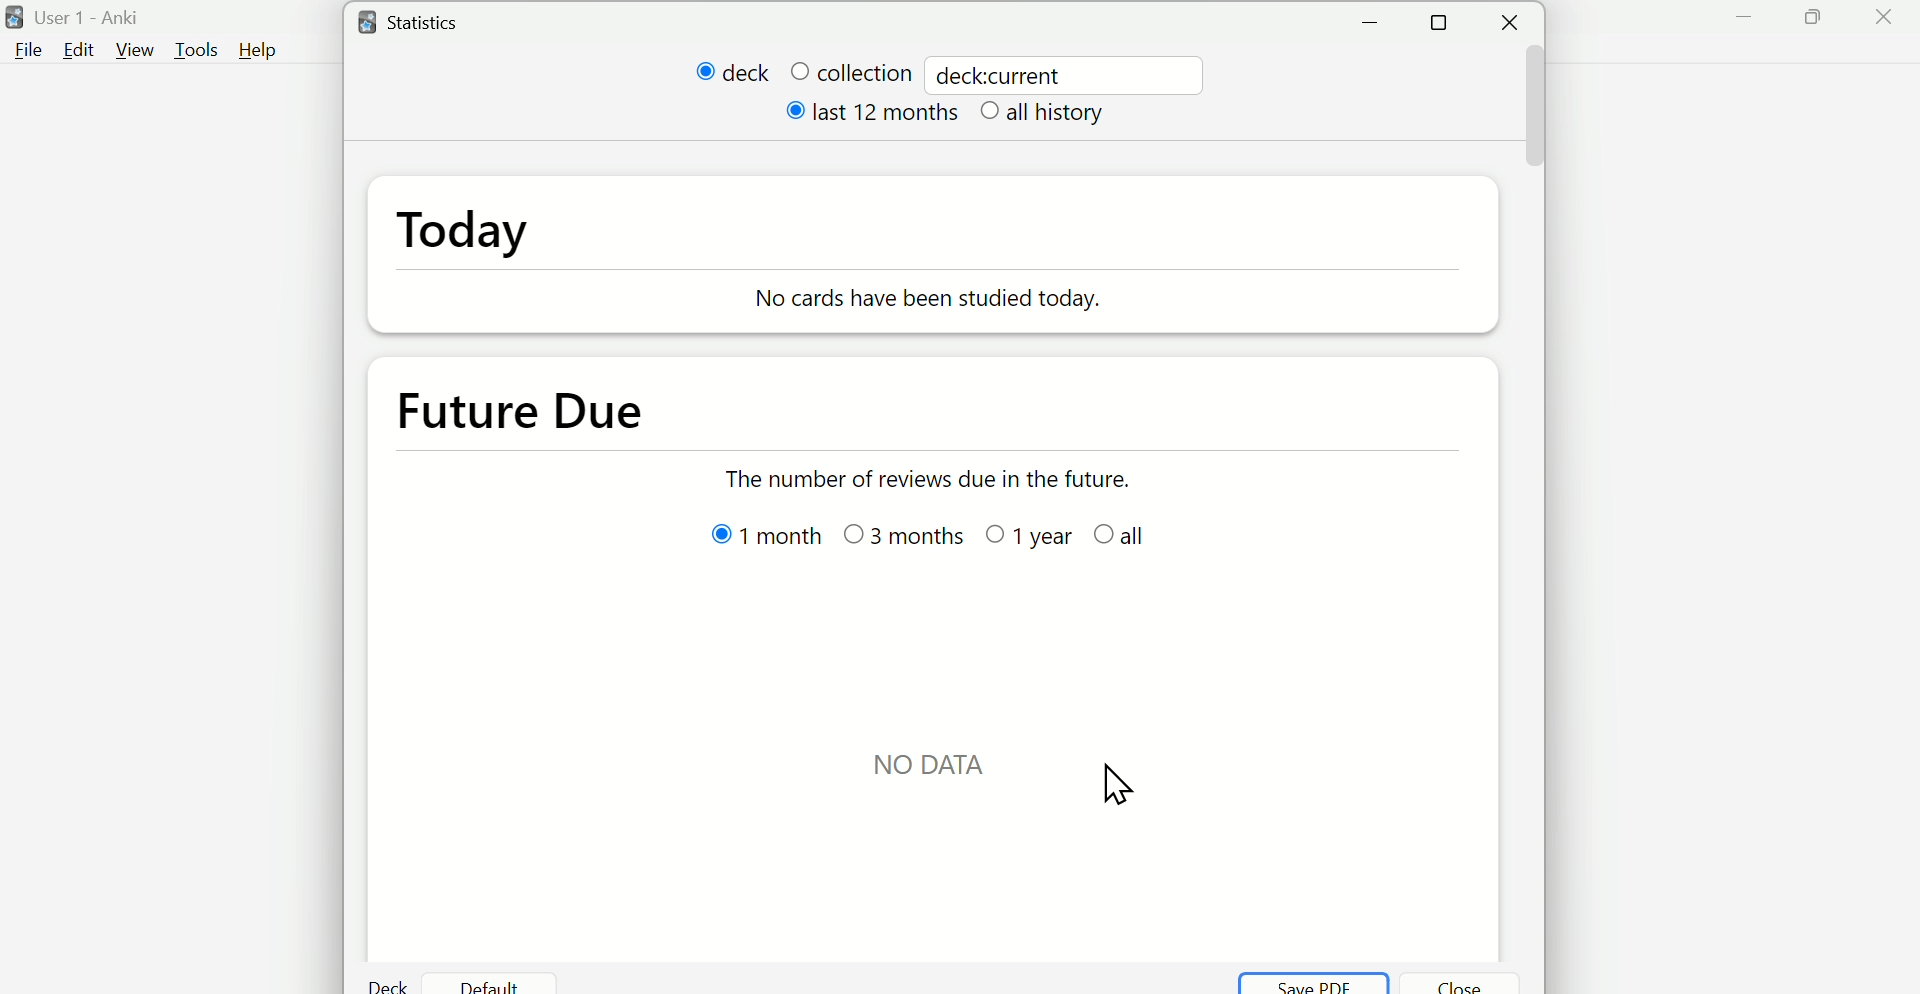 Image resolution: width=1920 pixels, height=994 pixels. I want to click on The number of reviews due in the future, so click(922, 476).